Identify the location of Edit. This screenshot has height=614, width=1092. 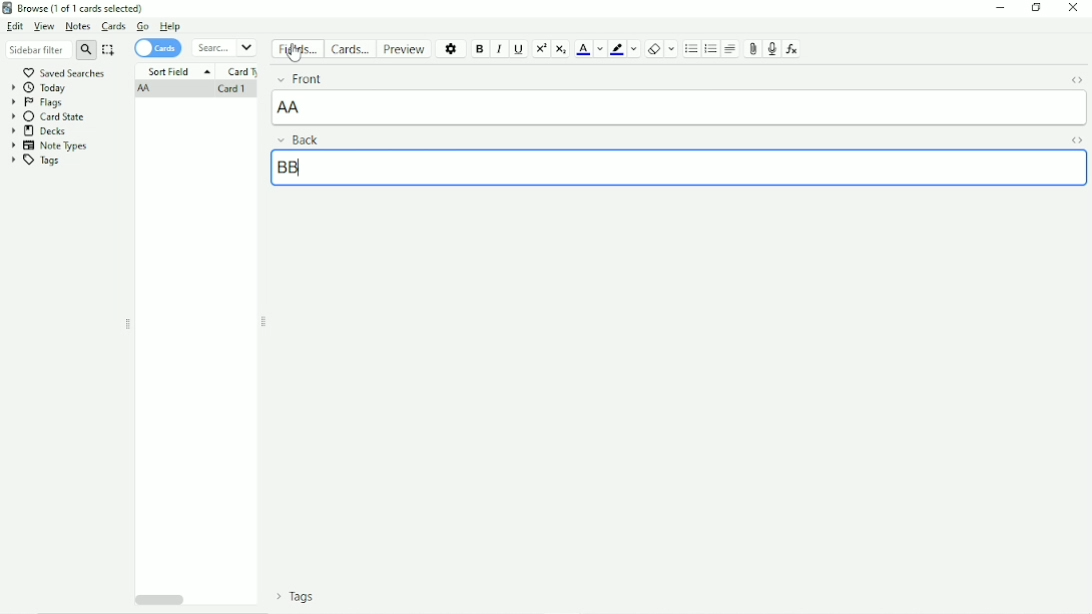
(15, 26).